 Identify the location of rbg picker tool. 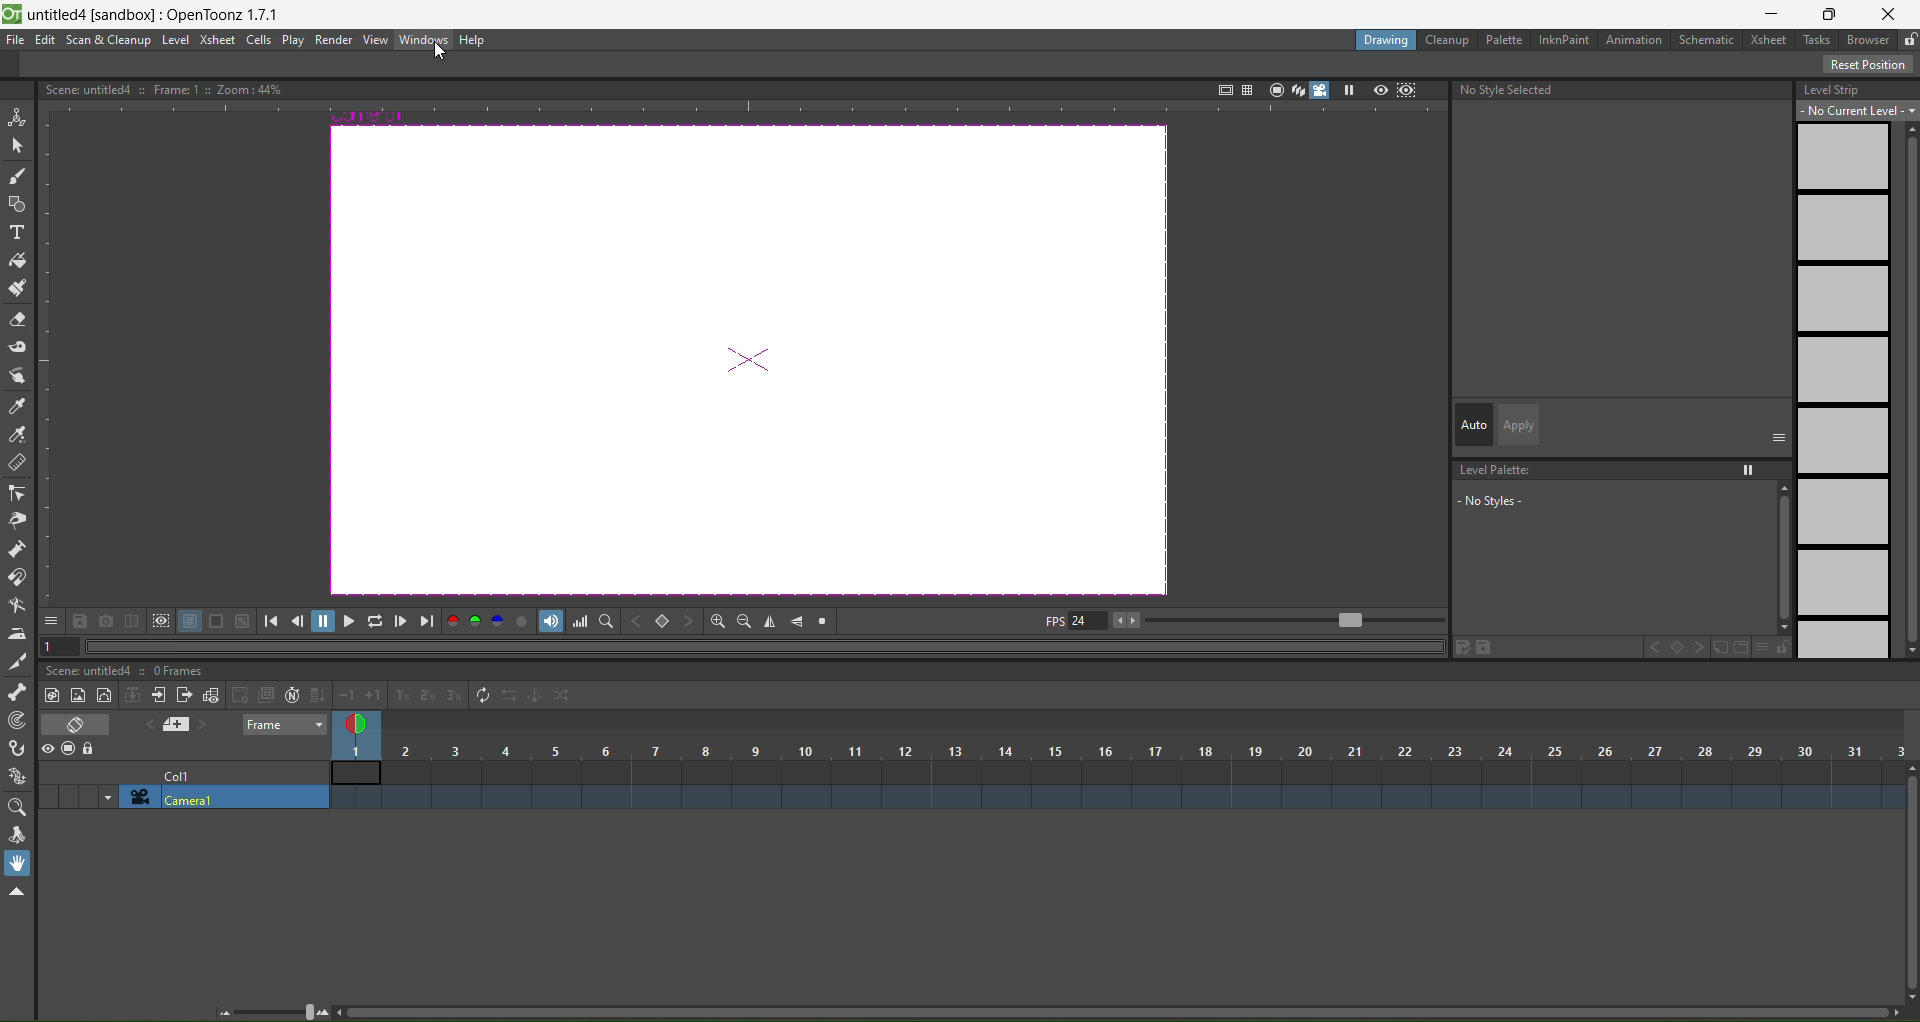
(18, 435).